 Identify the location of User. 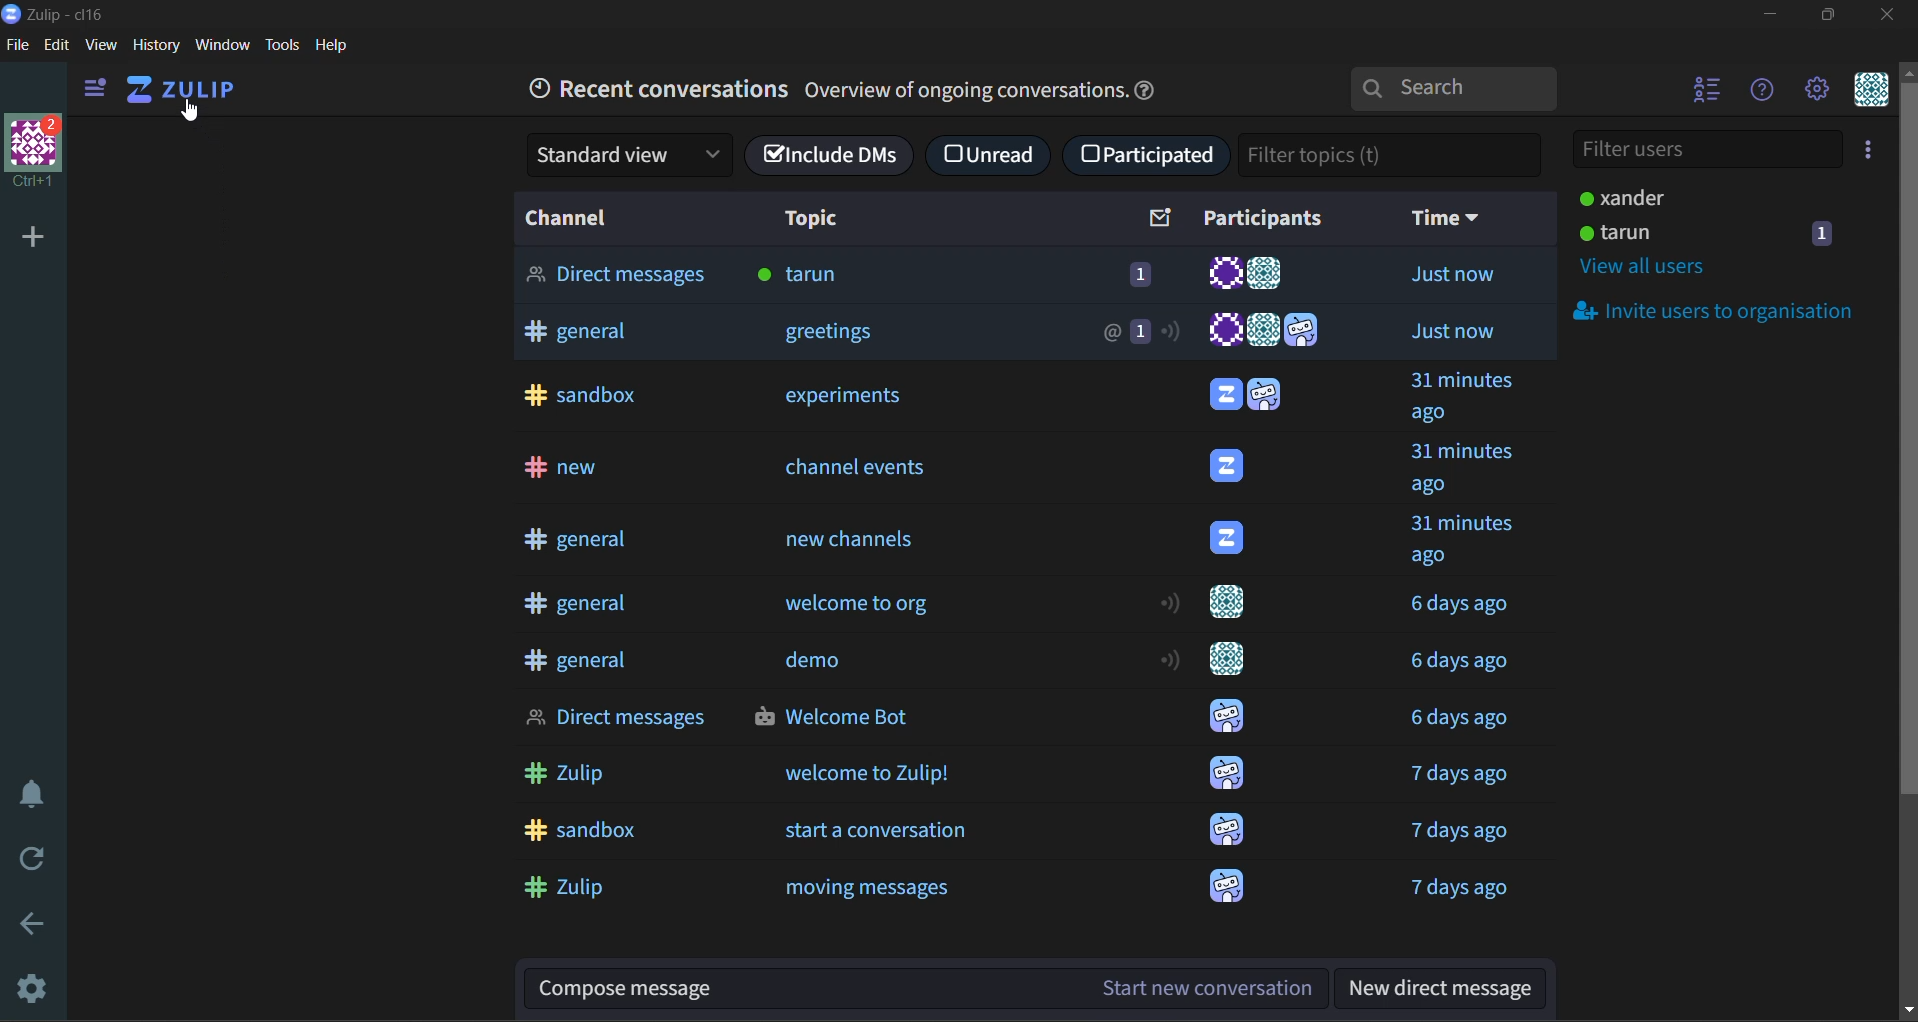
(1228, 718).